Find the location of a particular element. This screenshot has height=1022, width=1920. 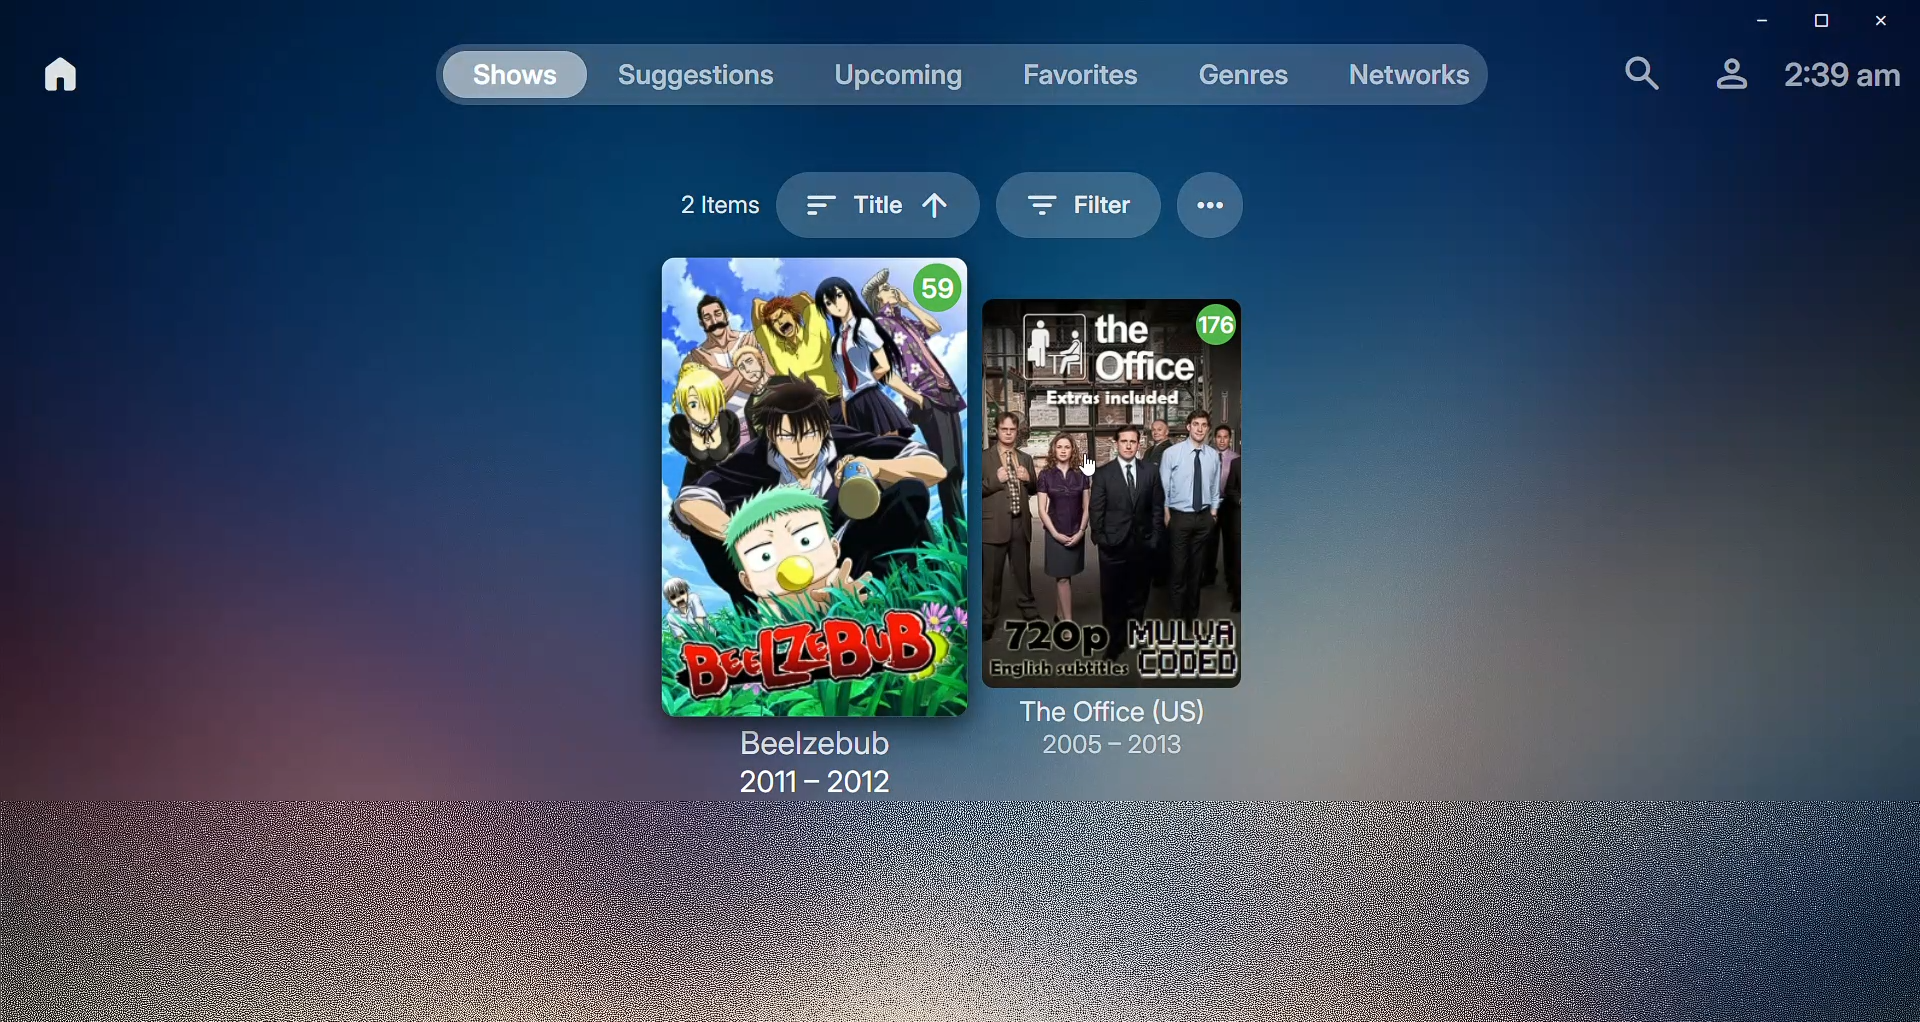

Sort by is located at coordinates (879, 209).